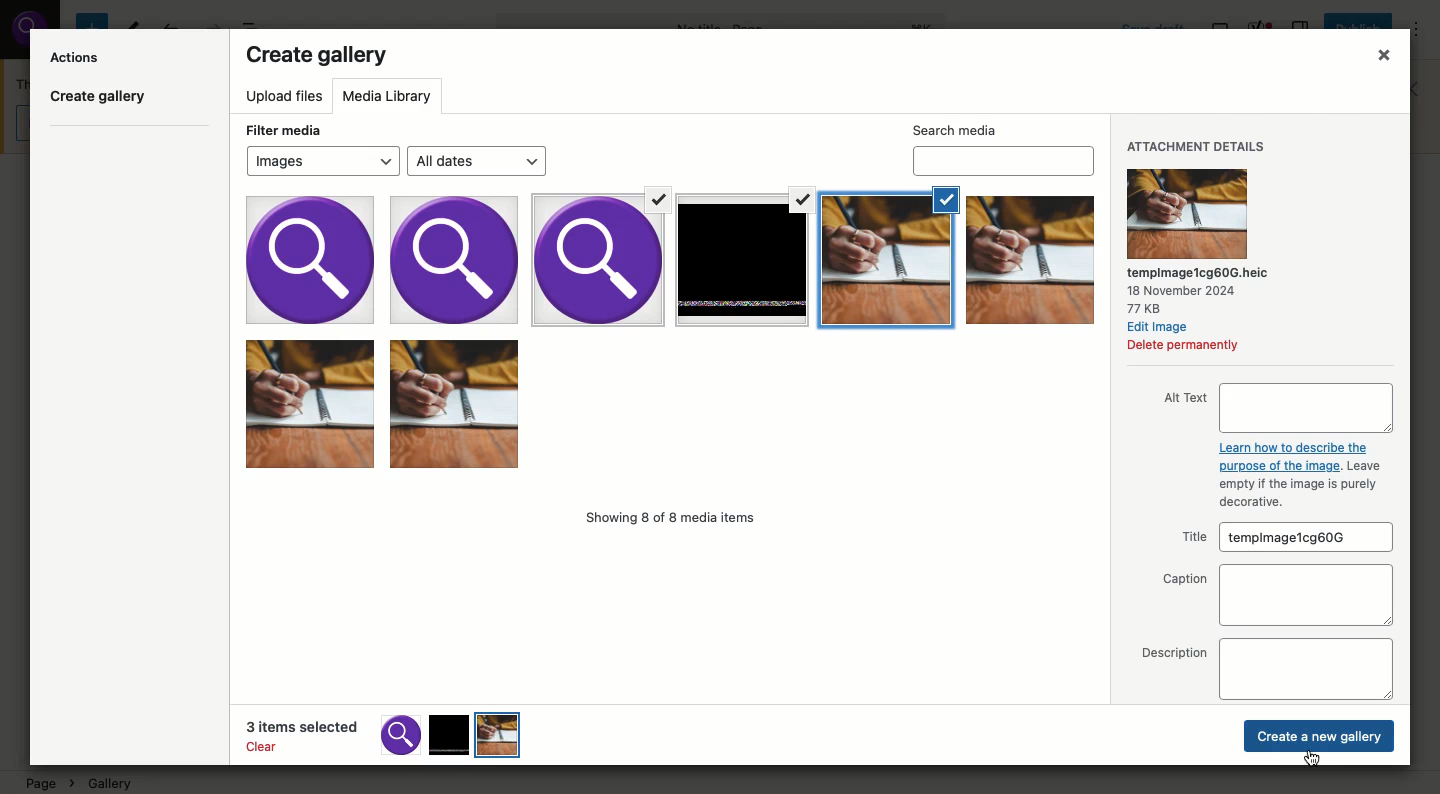 The height and width of the screenshot is (794, 1440). Describe the element at coordinates (318, 57) in the screenshot. I see `Create gallery` at that location.